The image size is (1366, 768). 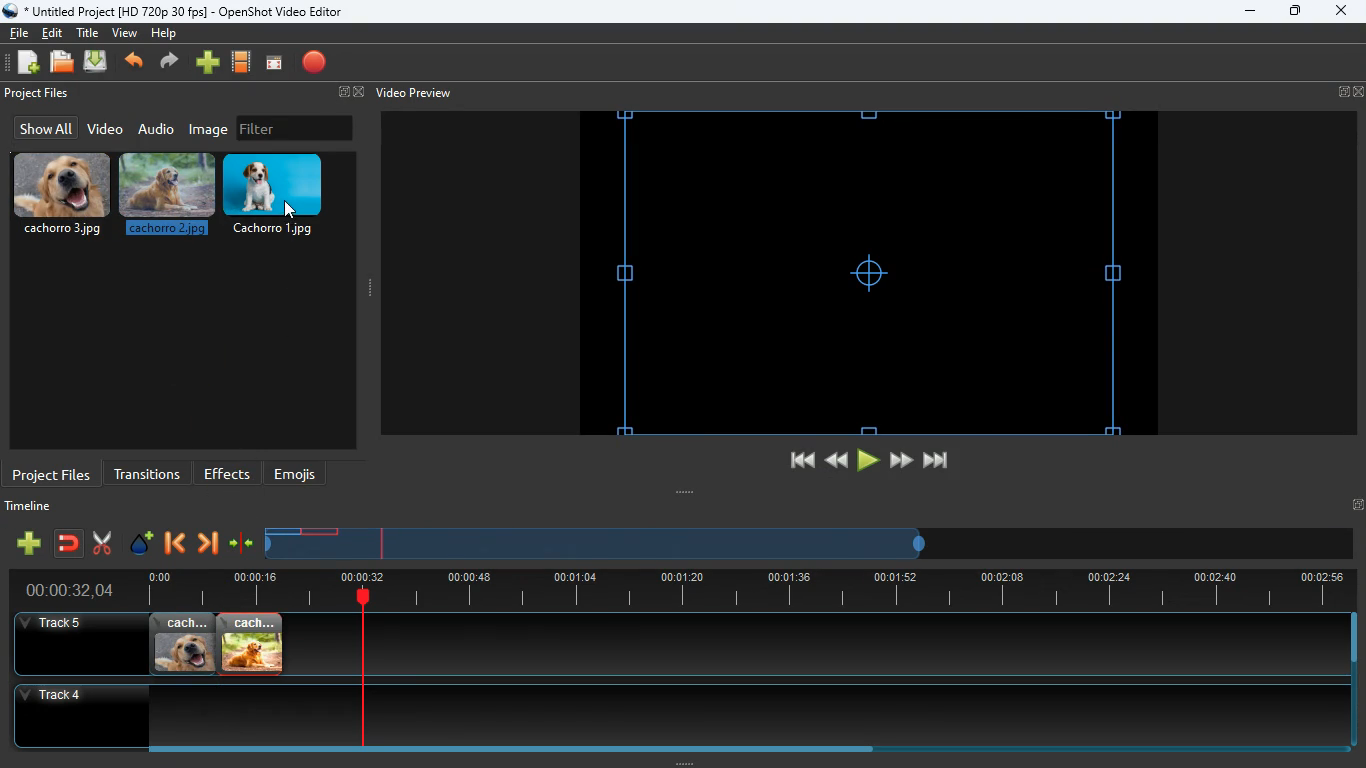 I want to click on view, so click(x=126, y=33).